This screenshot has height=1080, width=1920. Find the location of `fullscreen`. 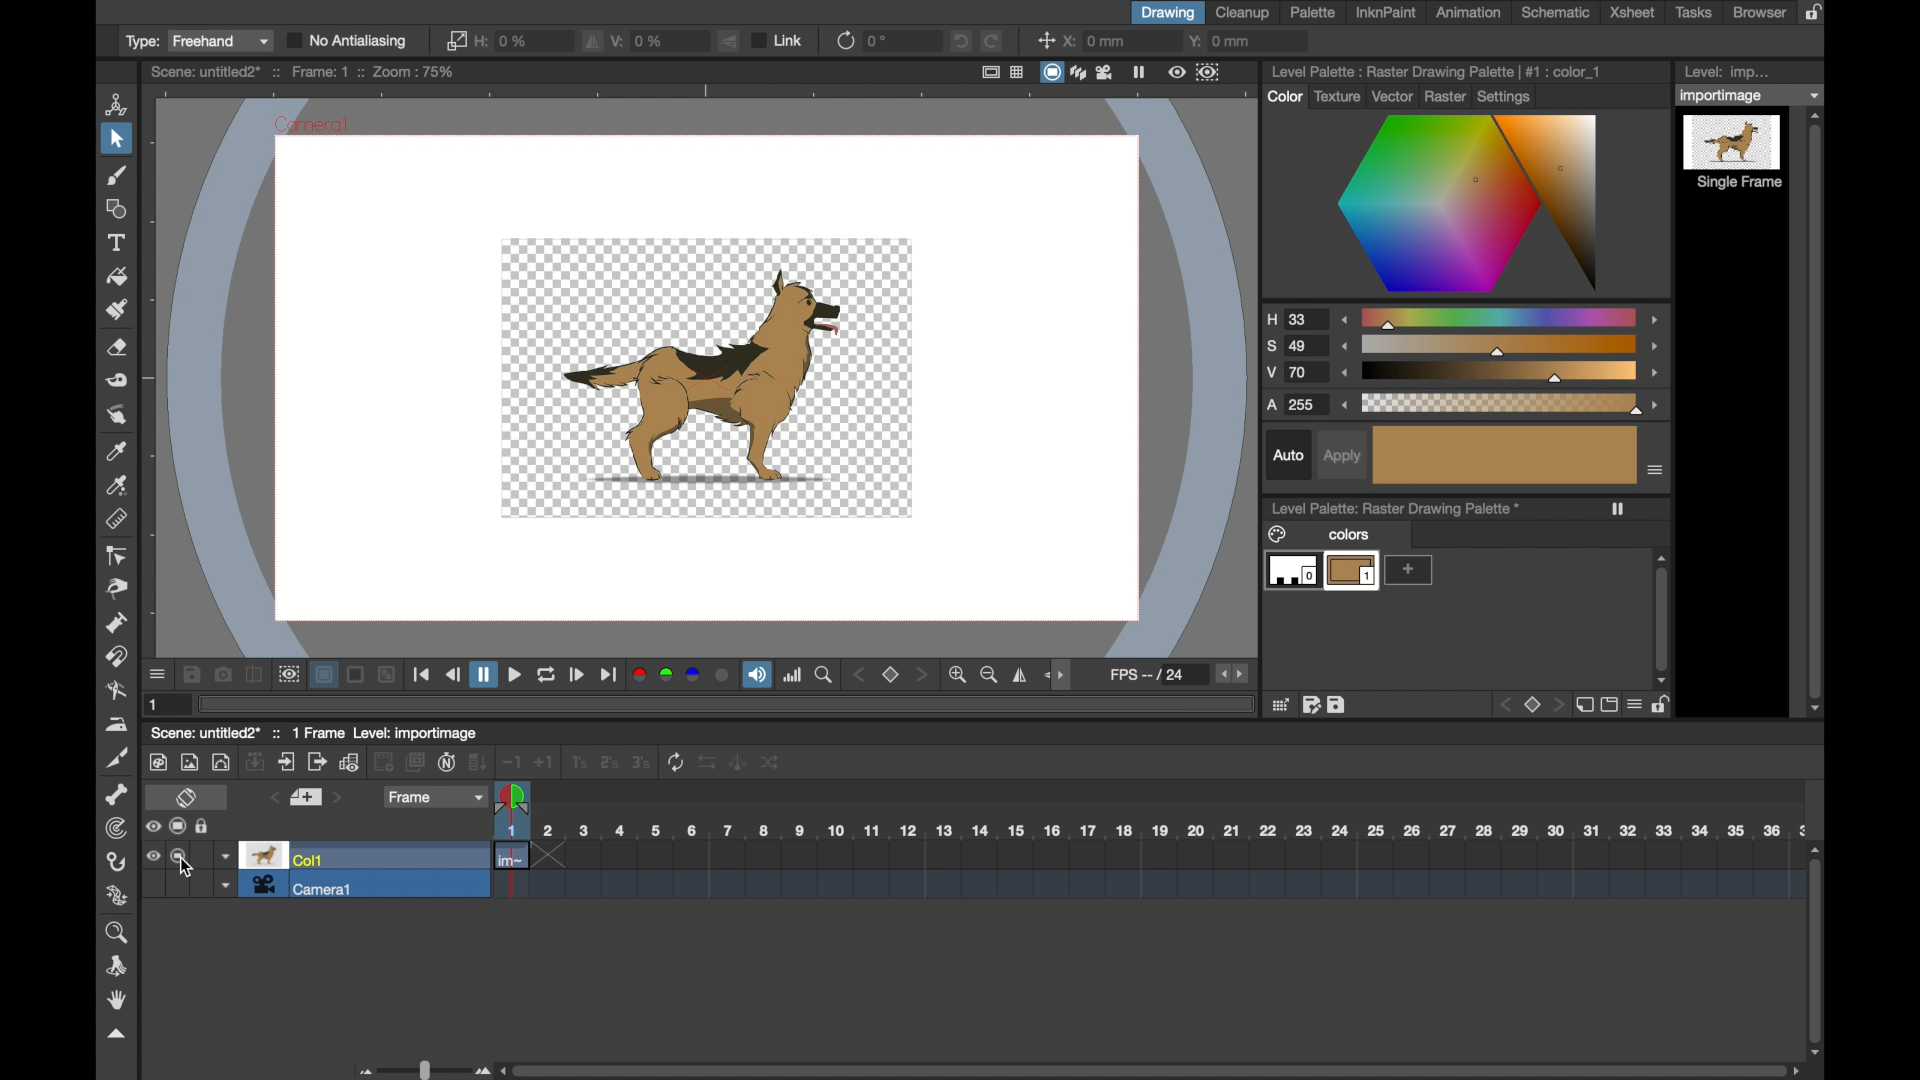

fullscreen is located at coordinates (990, 72).